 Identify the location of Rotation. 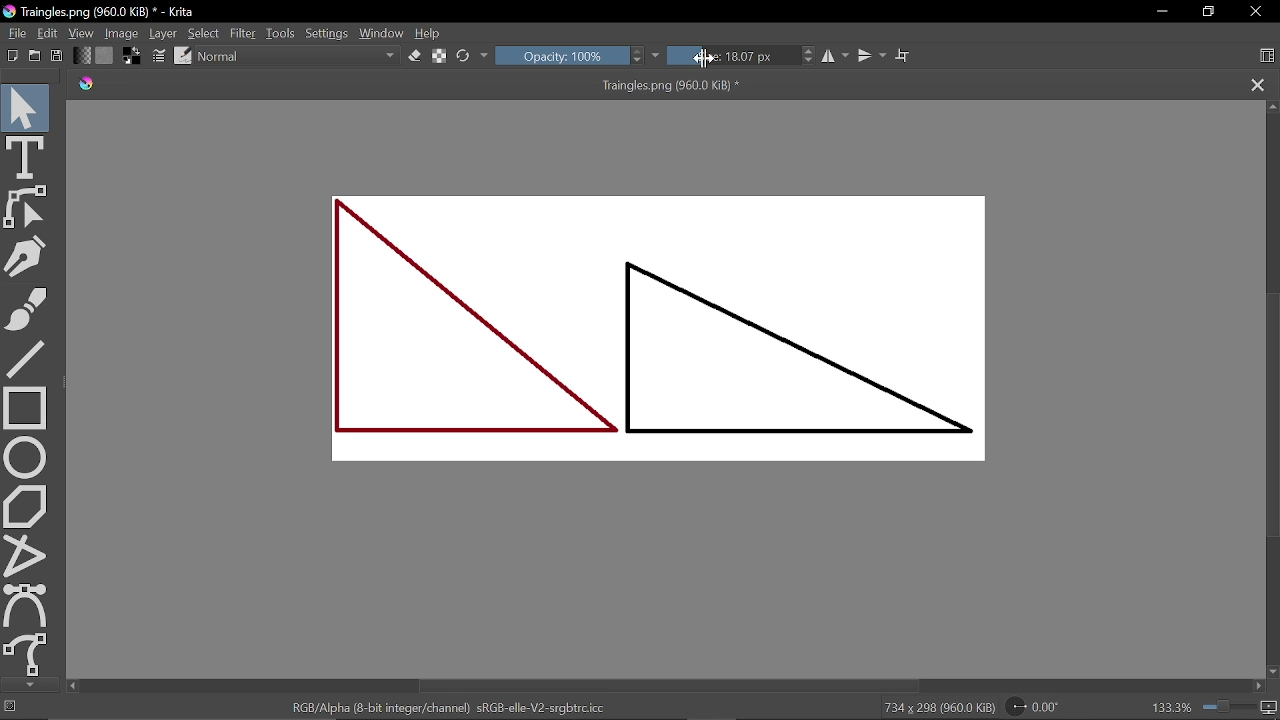
(1033, 705).